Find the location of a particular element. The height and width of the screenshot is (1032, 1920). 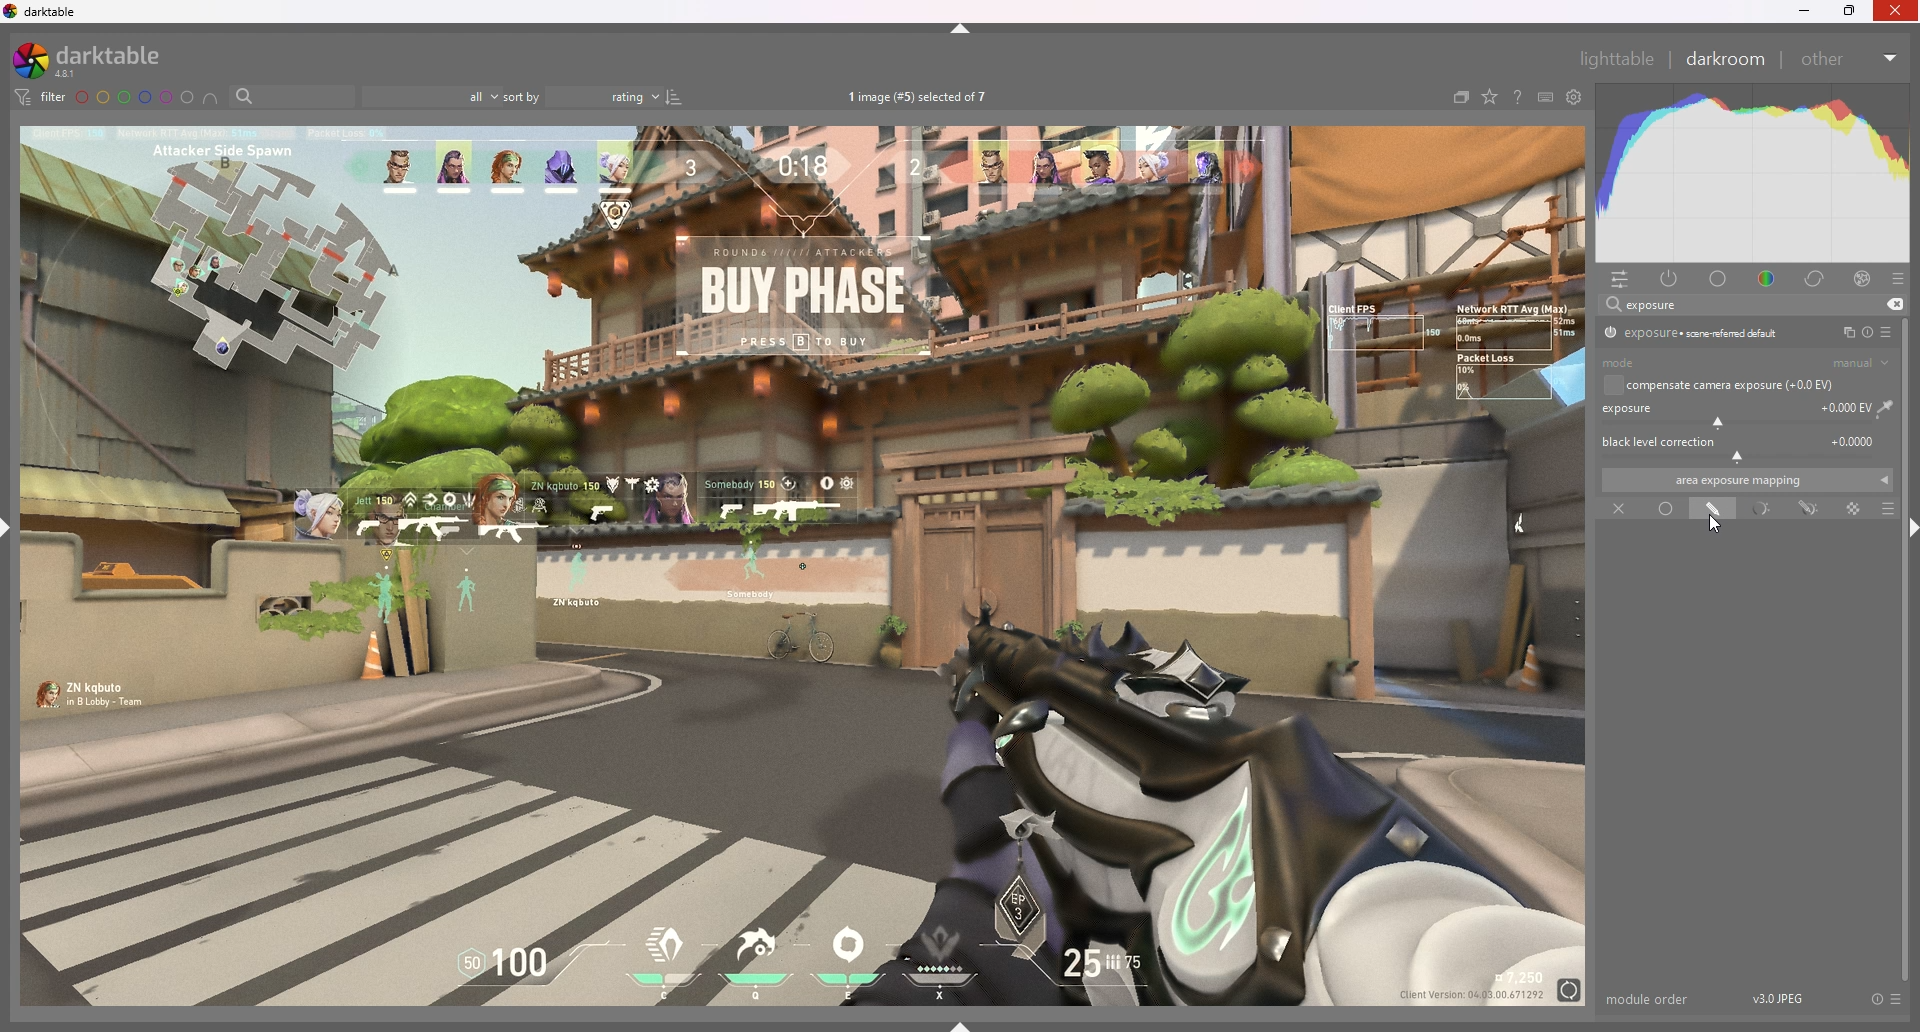

 is located at coordinates (1897, 12).